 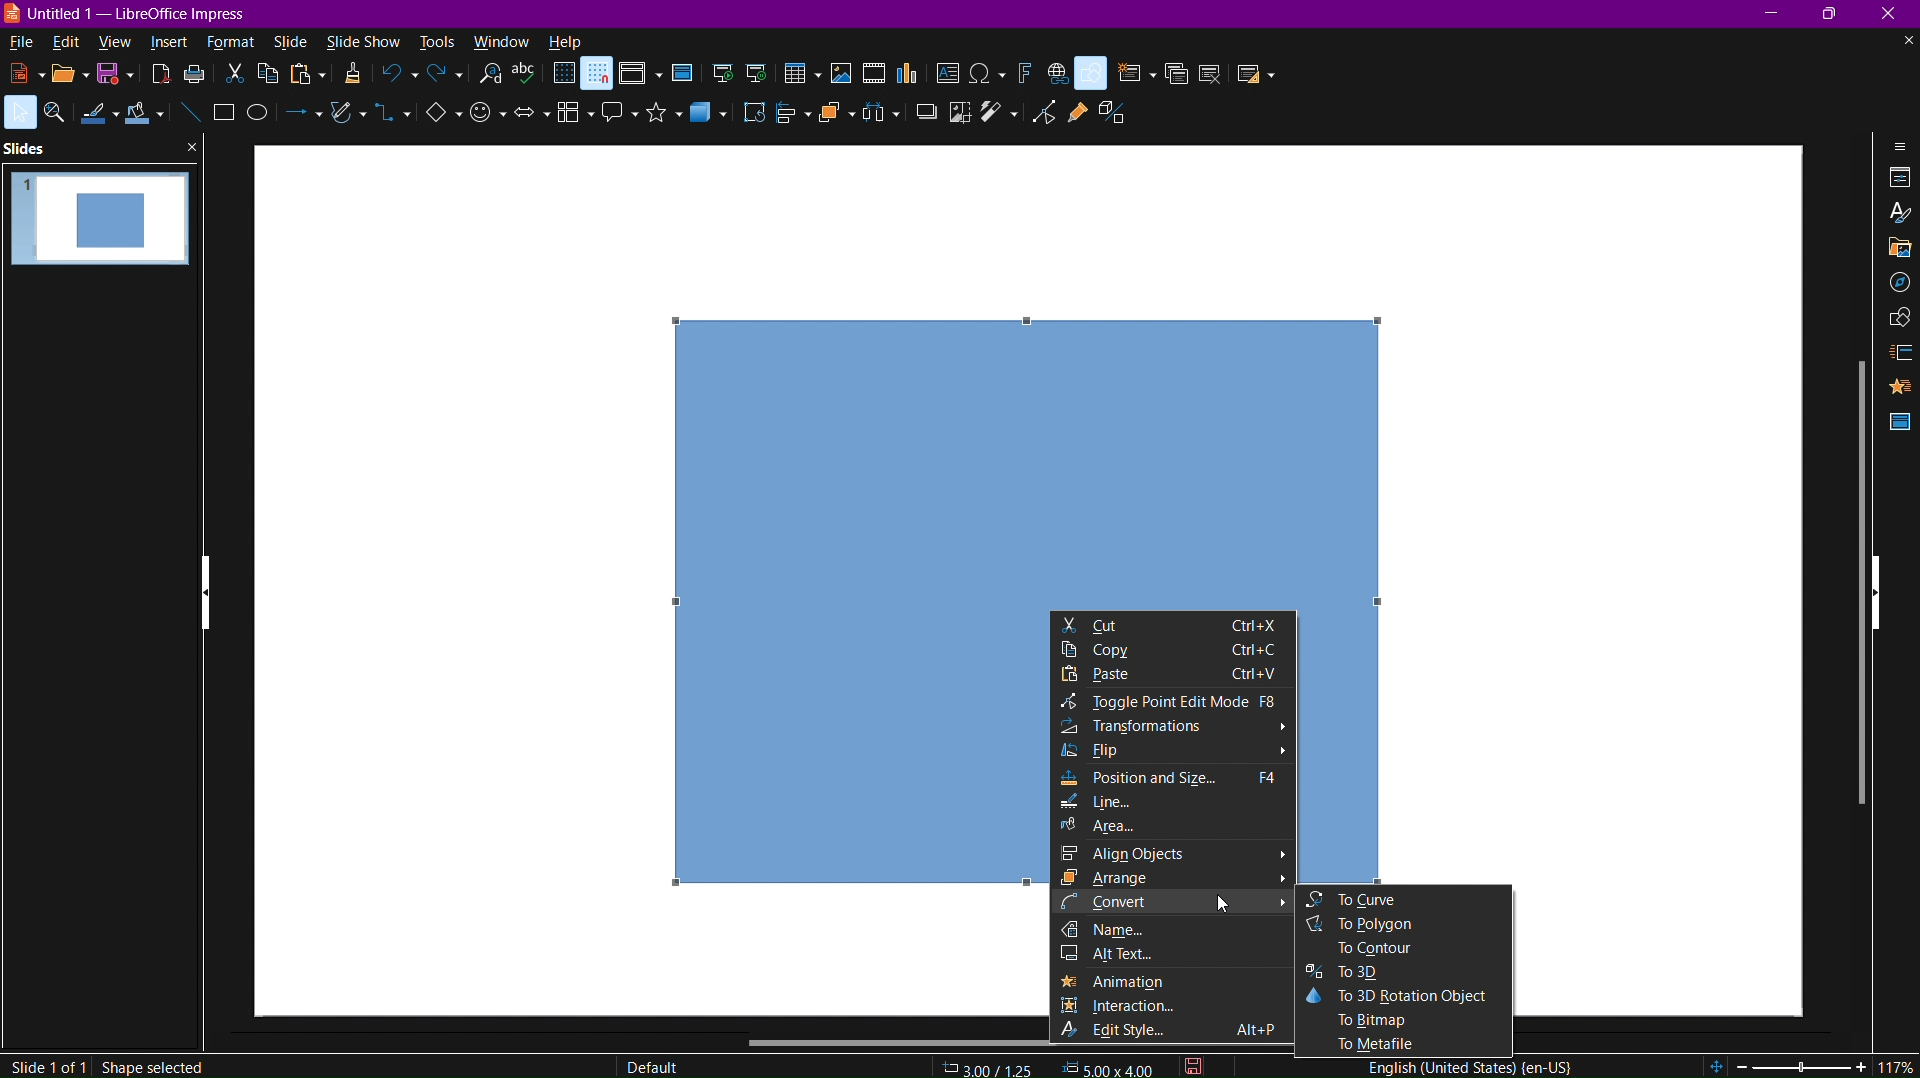 I want to click on Rectangle, so click(x=224, y=114).